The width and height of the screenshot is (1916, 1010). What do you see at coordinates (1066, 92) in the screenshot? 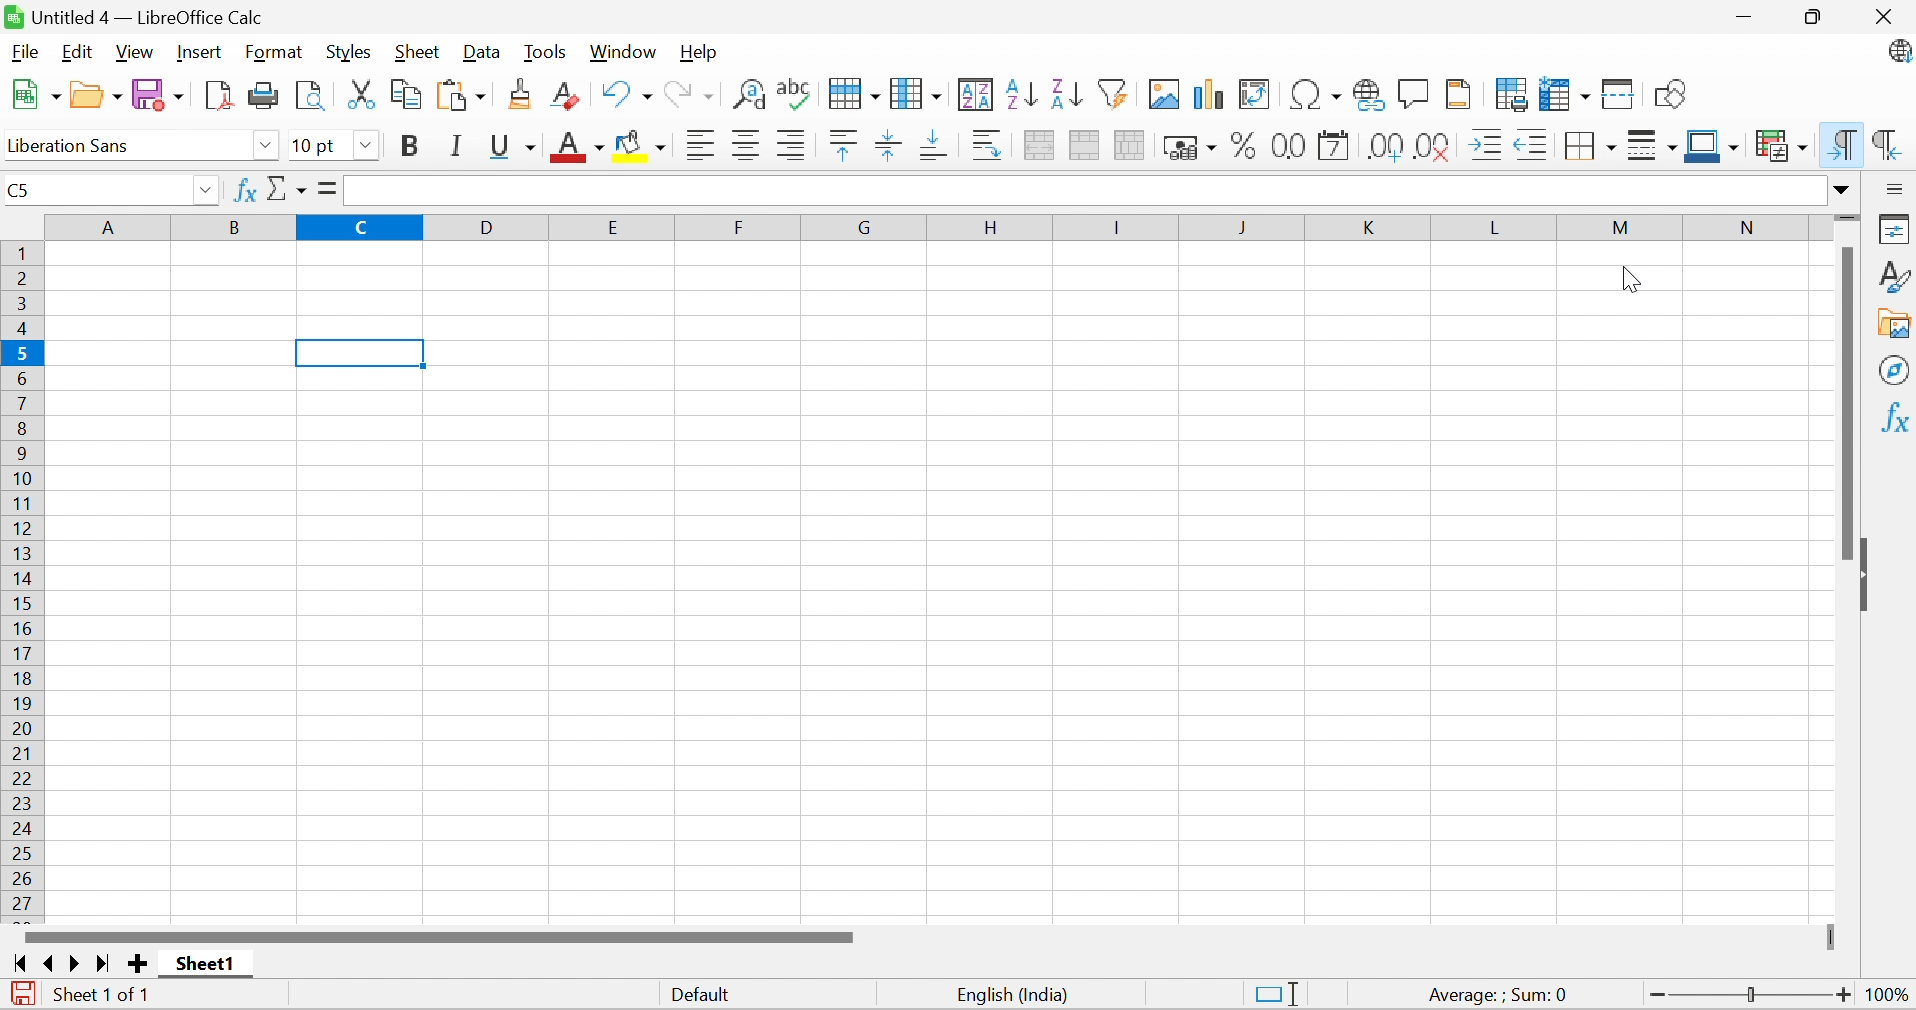
I see `Sort descending` at bounding box center [1066, 92].